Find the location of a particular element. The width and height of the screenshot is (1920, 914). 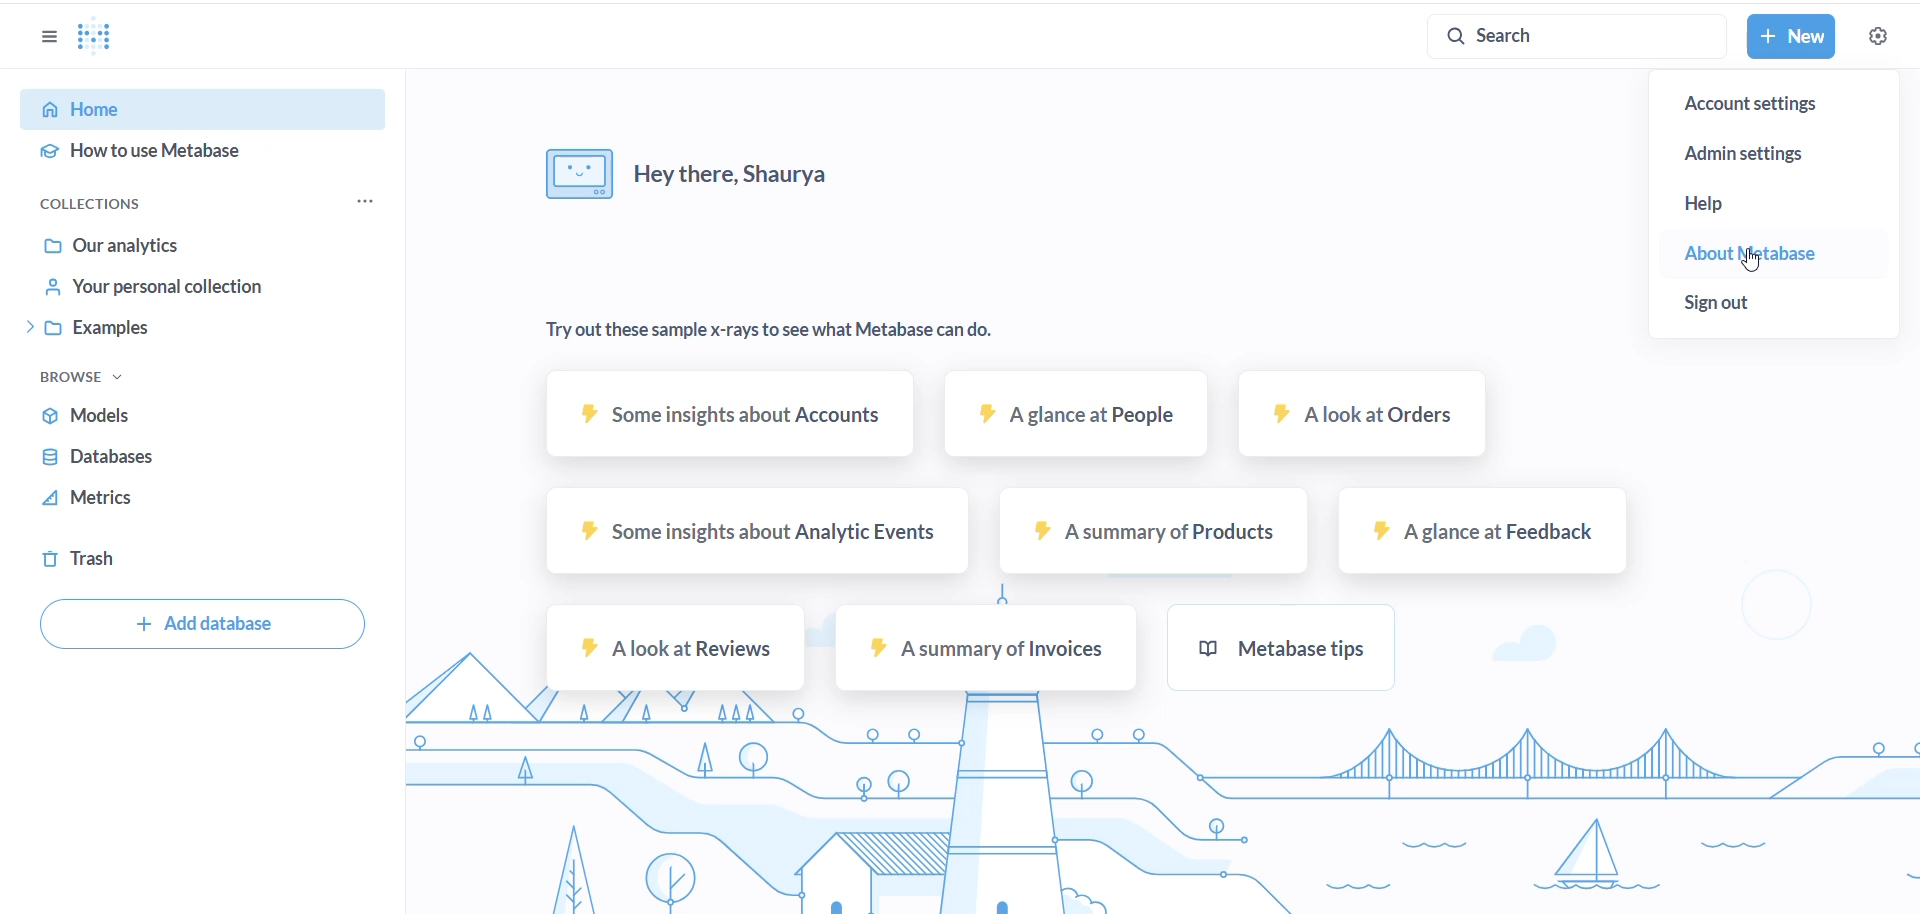

A summary of invoices is located at coordinates (986, 651).